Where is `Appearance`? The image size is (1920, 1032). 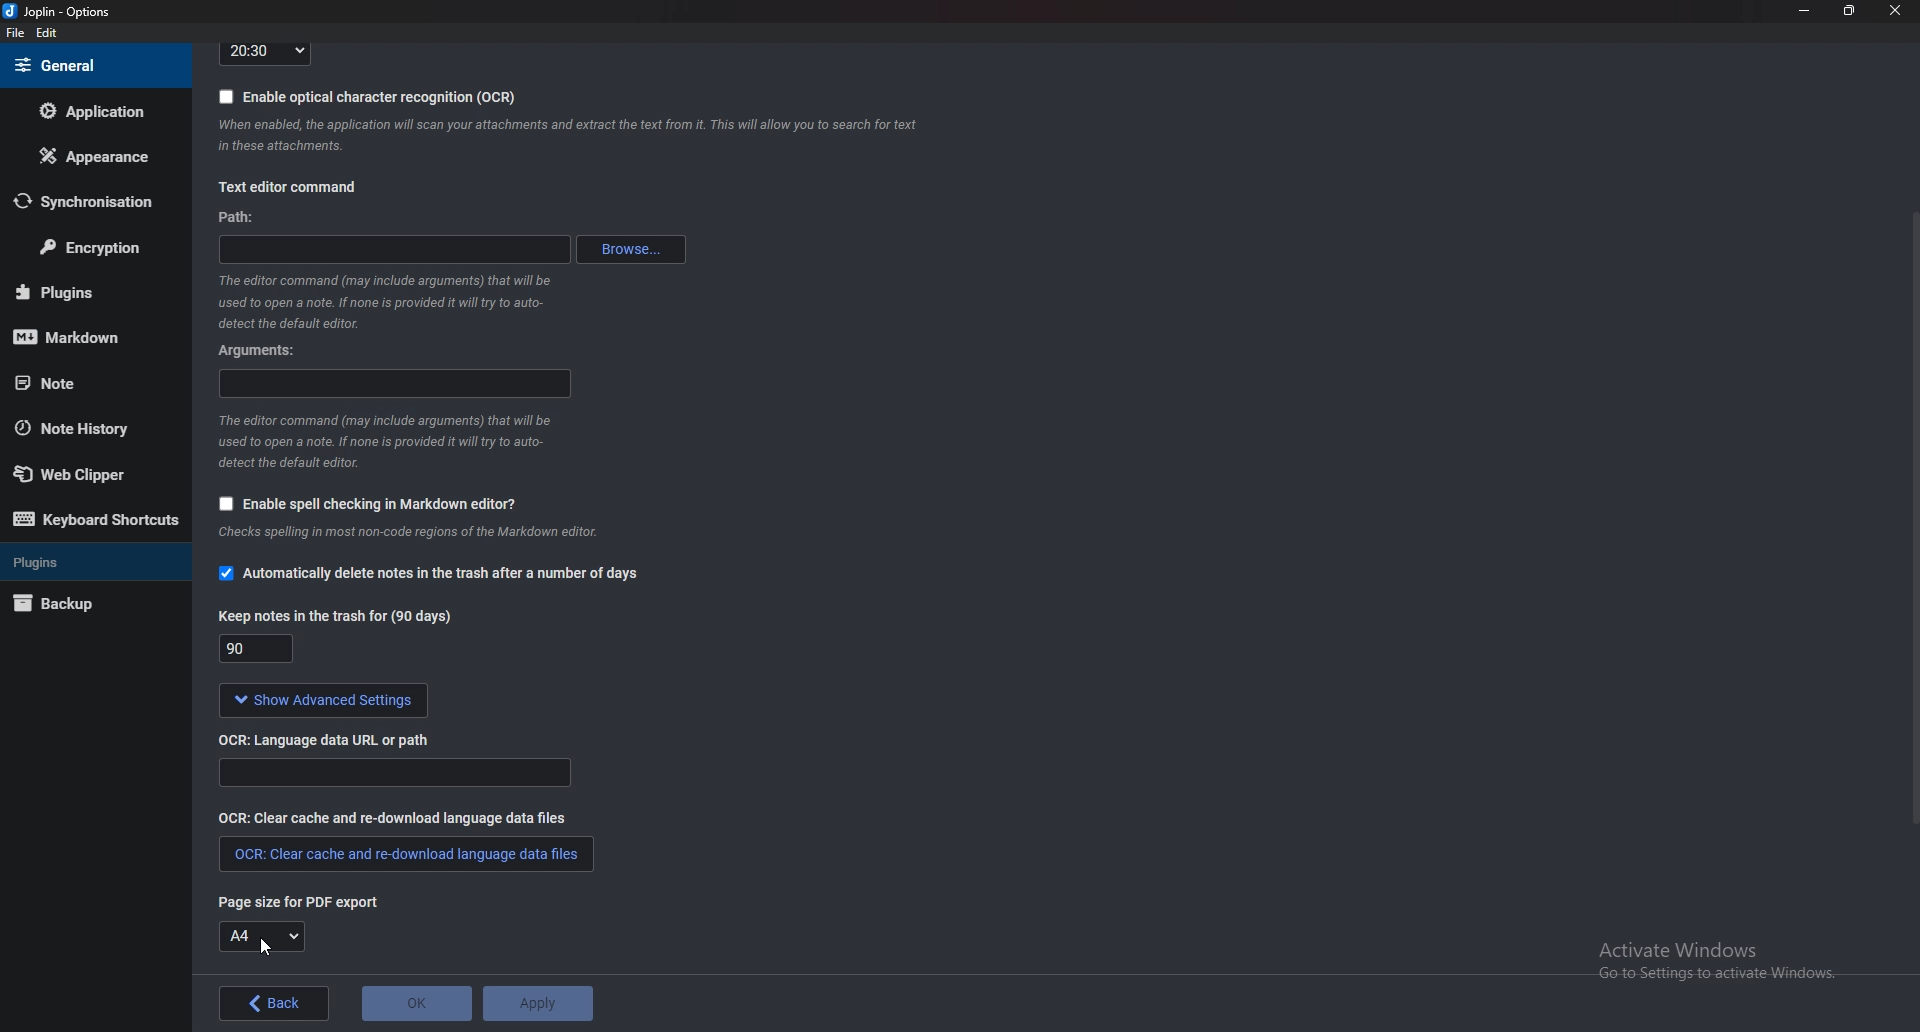 Appearance is located at coordinates (92, 156).